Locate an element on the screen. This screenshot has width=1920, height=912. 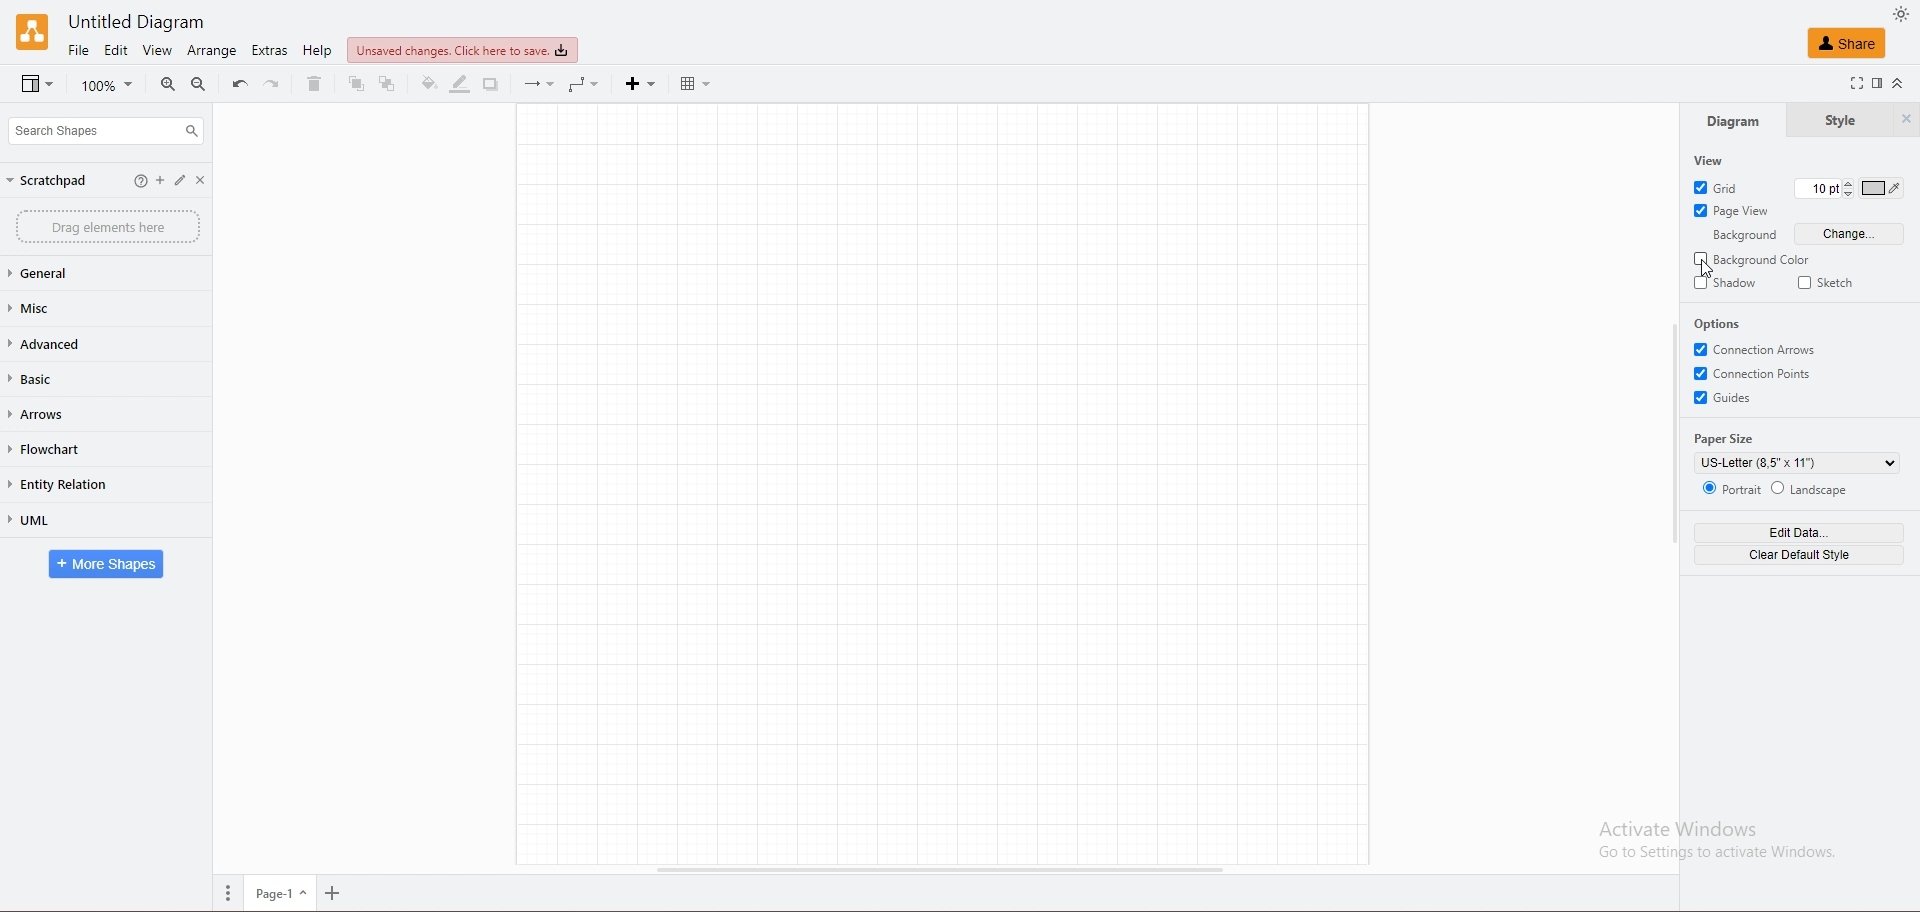
decrease pt is located at coordinates (1850, 196).